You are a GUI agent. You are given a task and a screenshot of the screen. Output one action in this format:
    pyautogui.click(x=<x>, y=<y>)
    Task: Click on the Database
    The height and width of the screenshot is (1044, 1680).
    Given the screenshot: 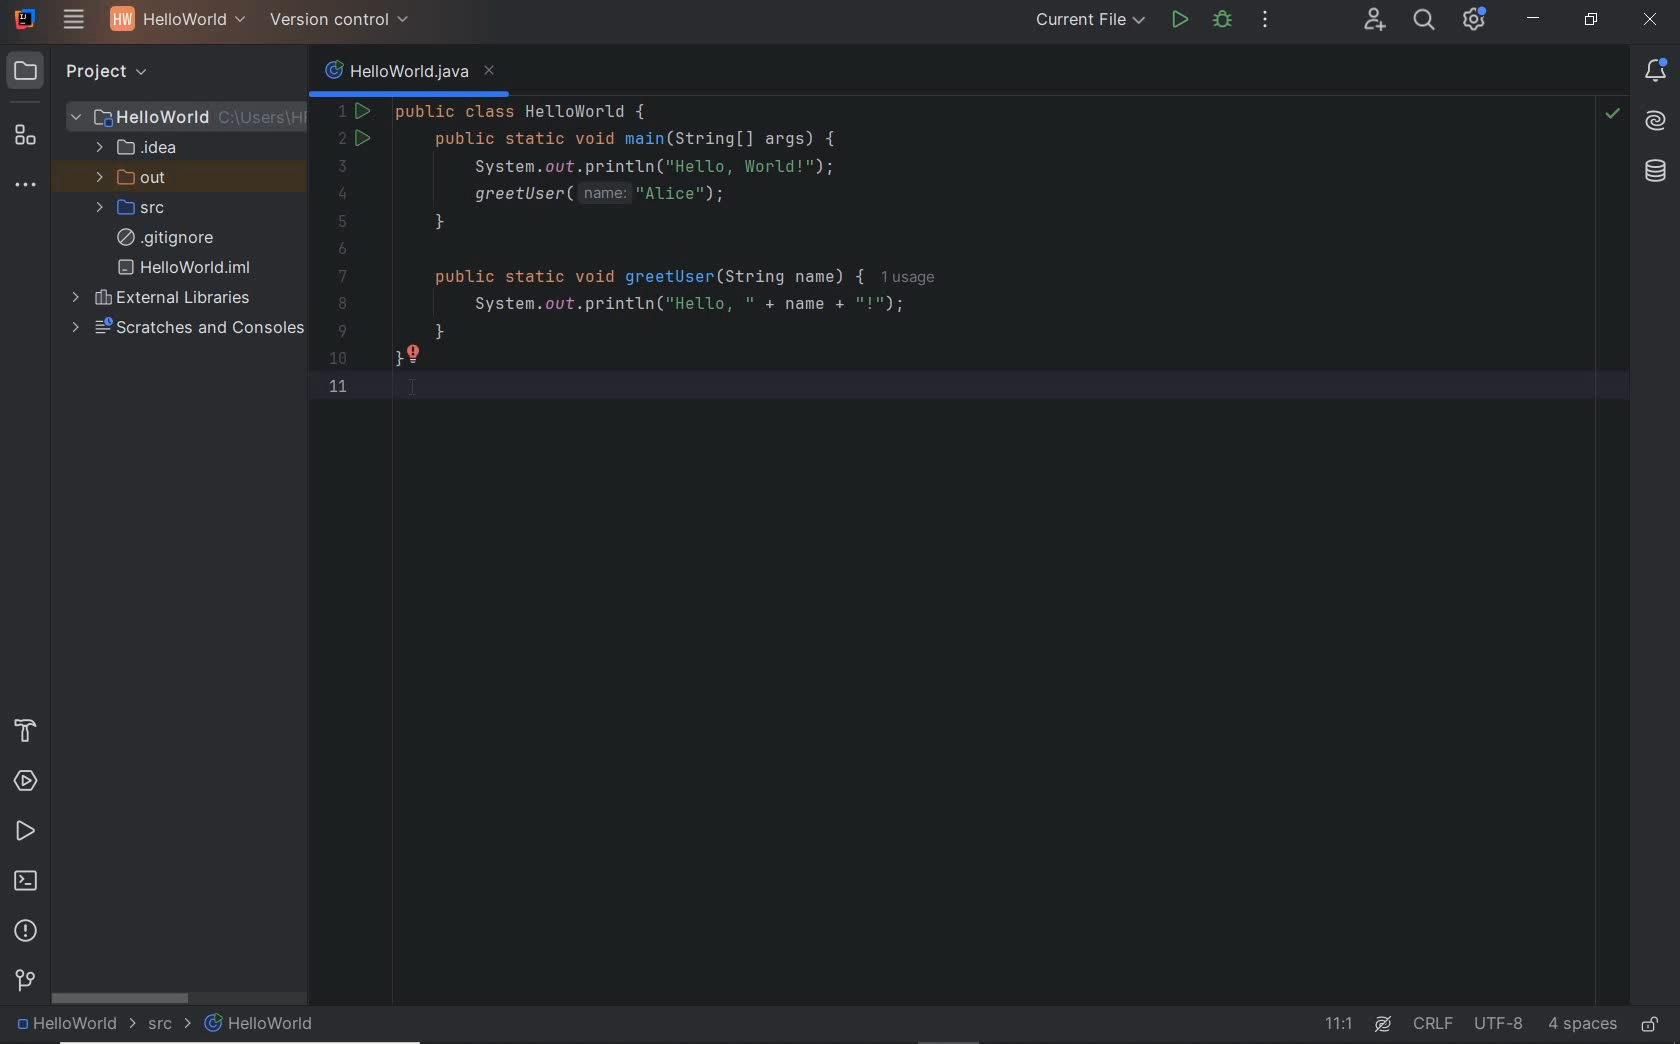 What is the action you would take?
    pyautogui.click(x=1654, y=170)
    